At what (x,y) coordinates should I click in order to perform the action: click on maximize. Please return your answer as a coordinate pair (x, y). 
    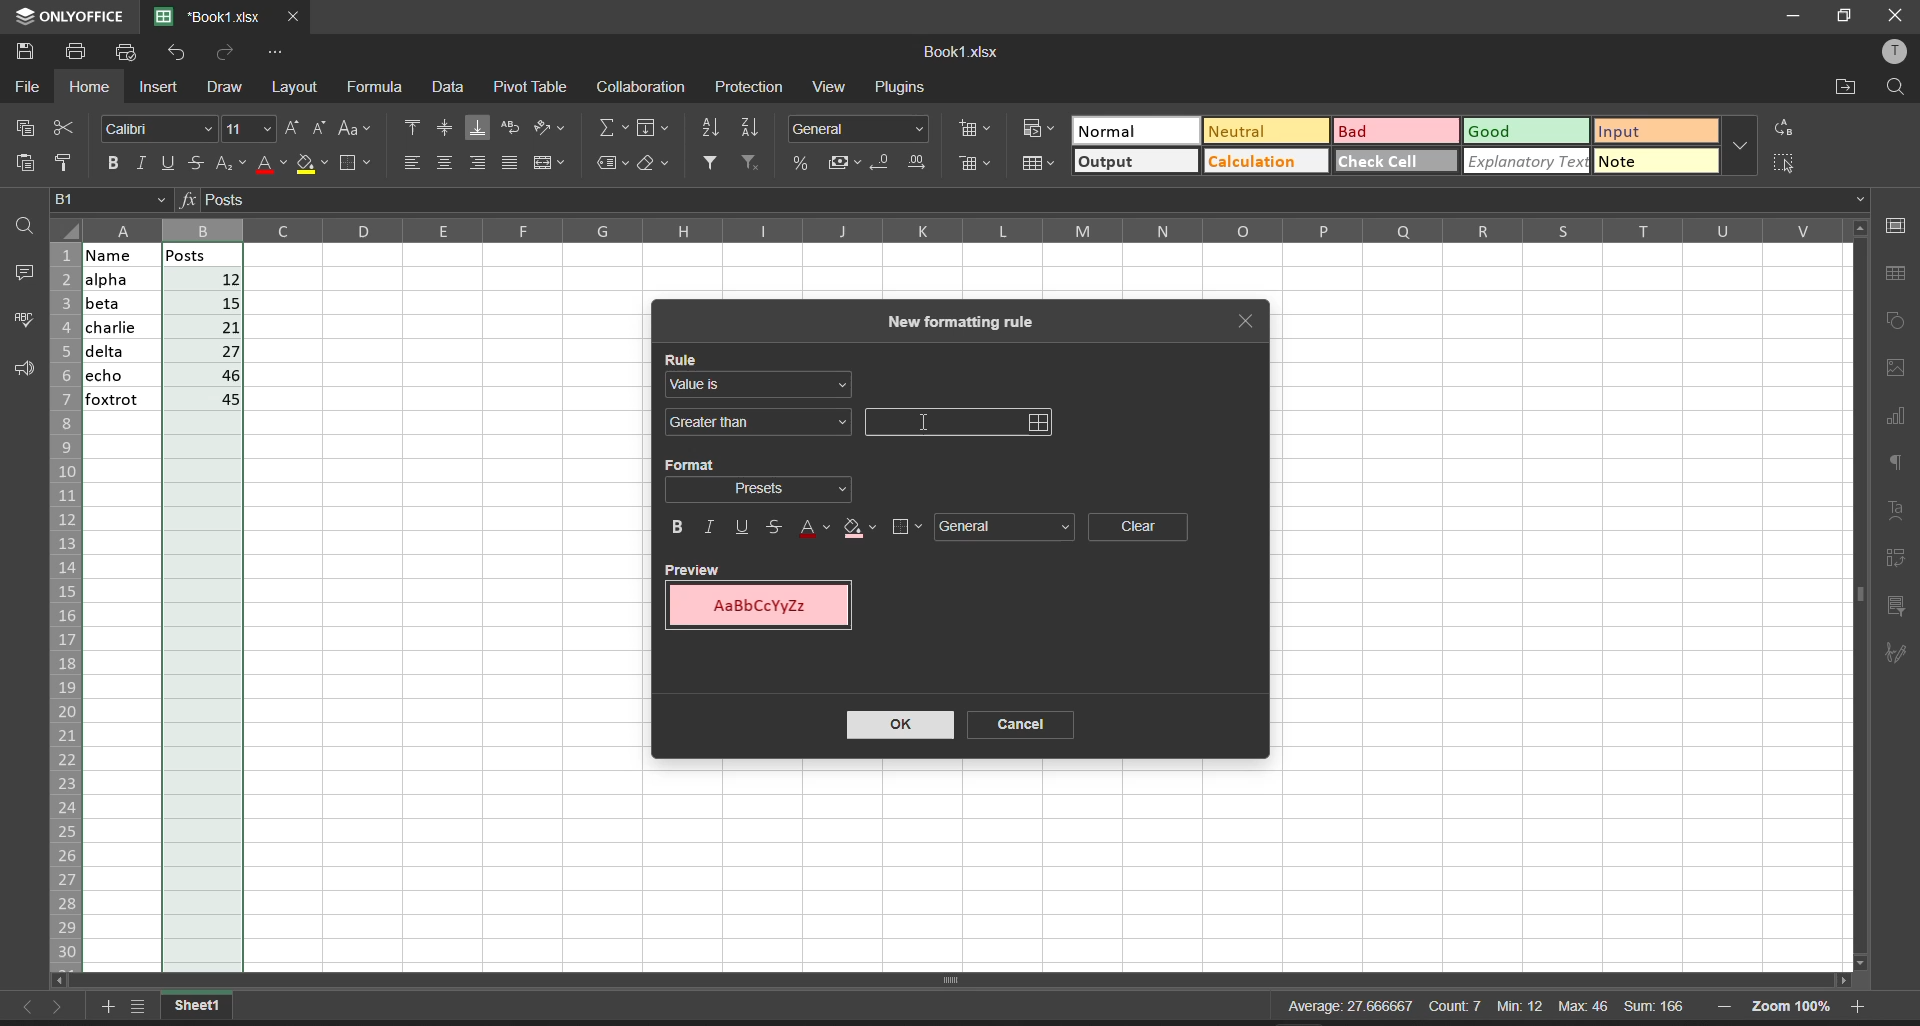
    Looking at the image, I should click on (1846, 16).